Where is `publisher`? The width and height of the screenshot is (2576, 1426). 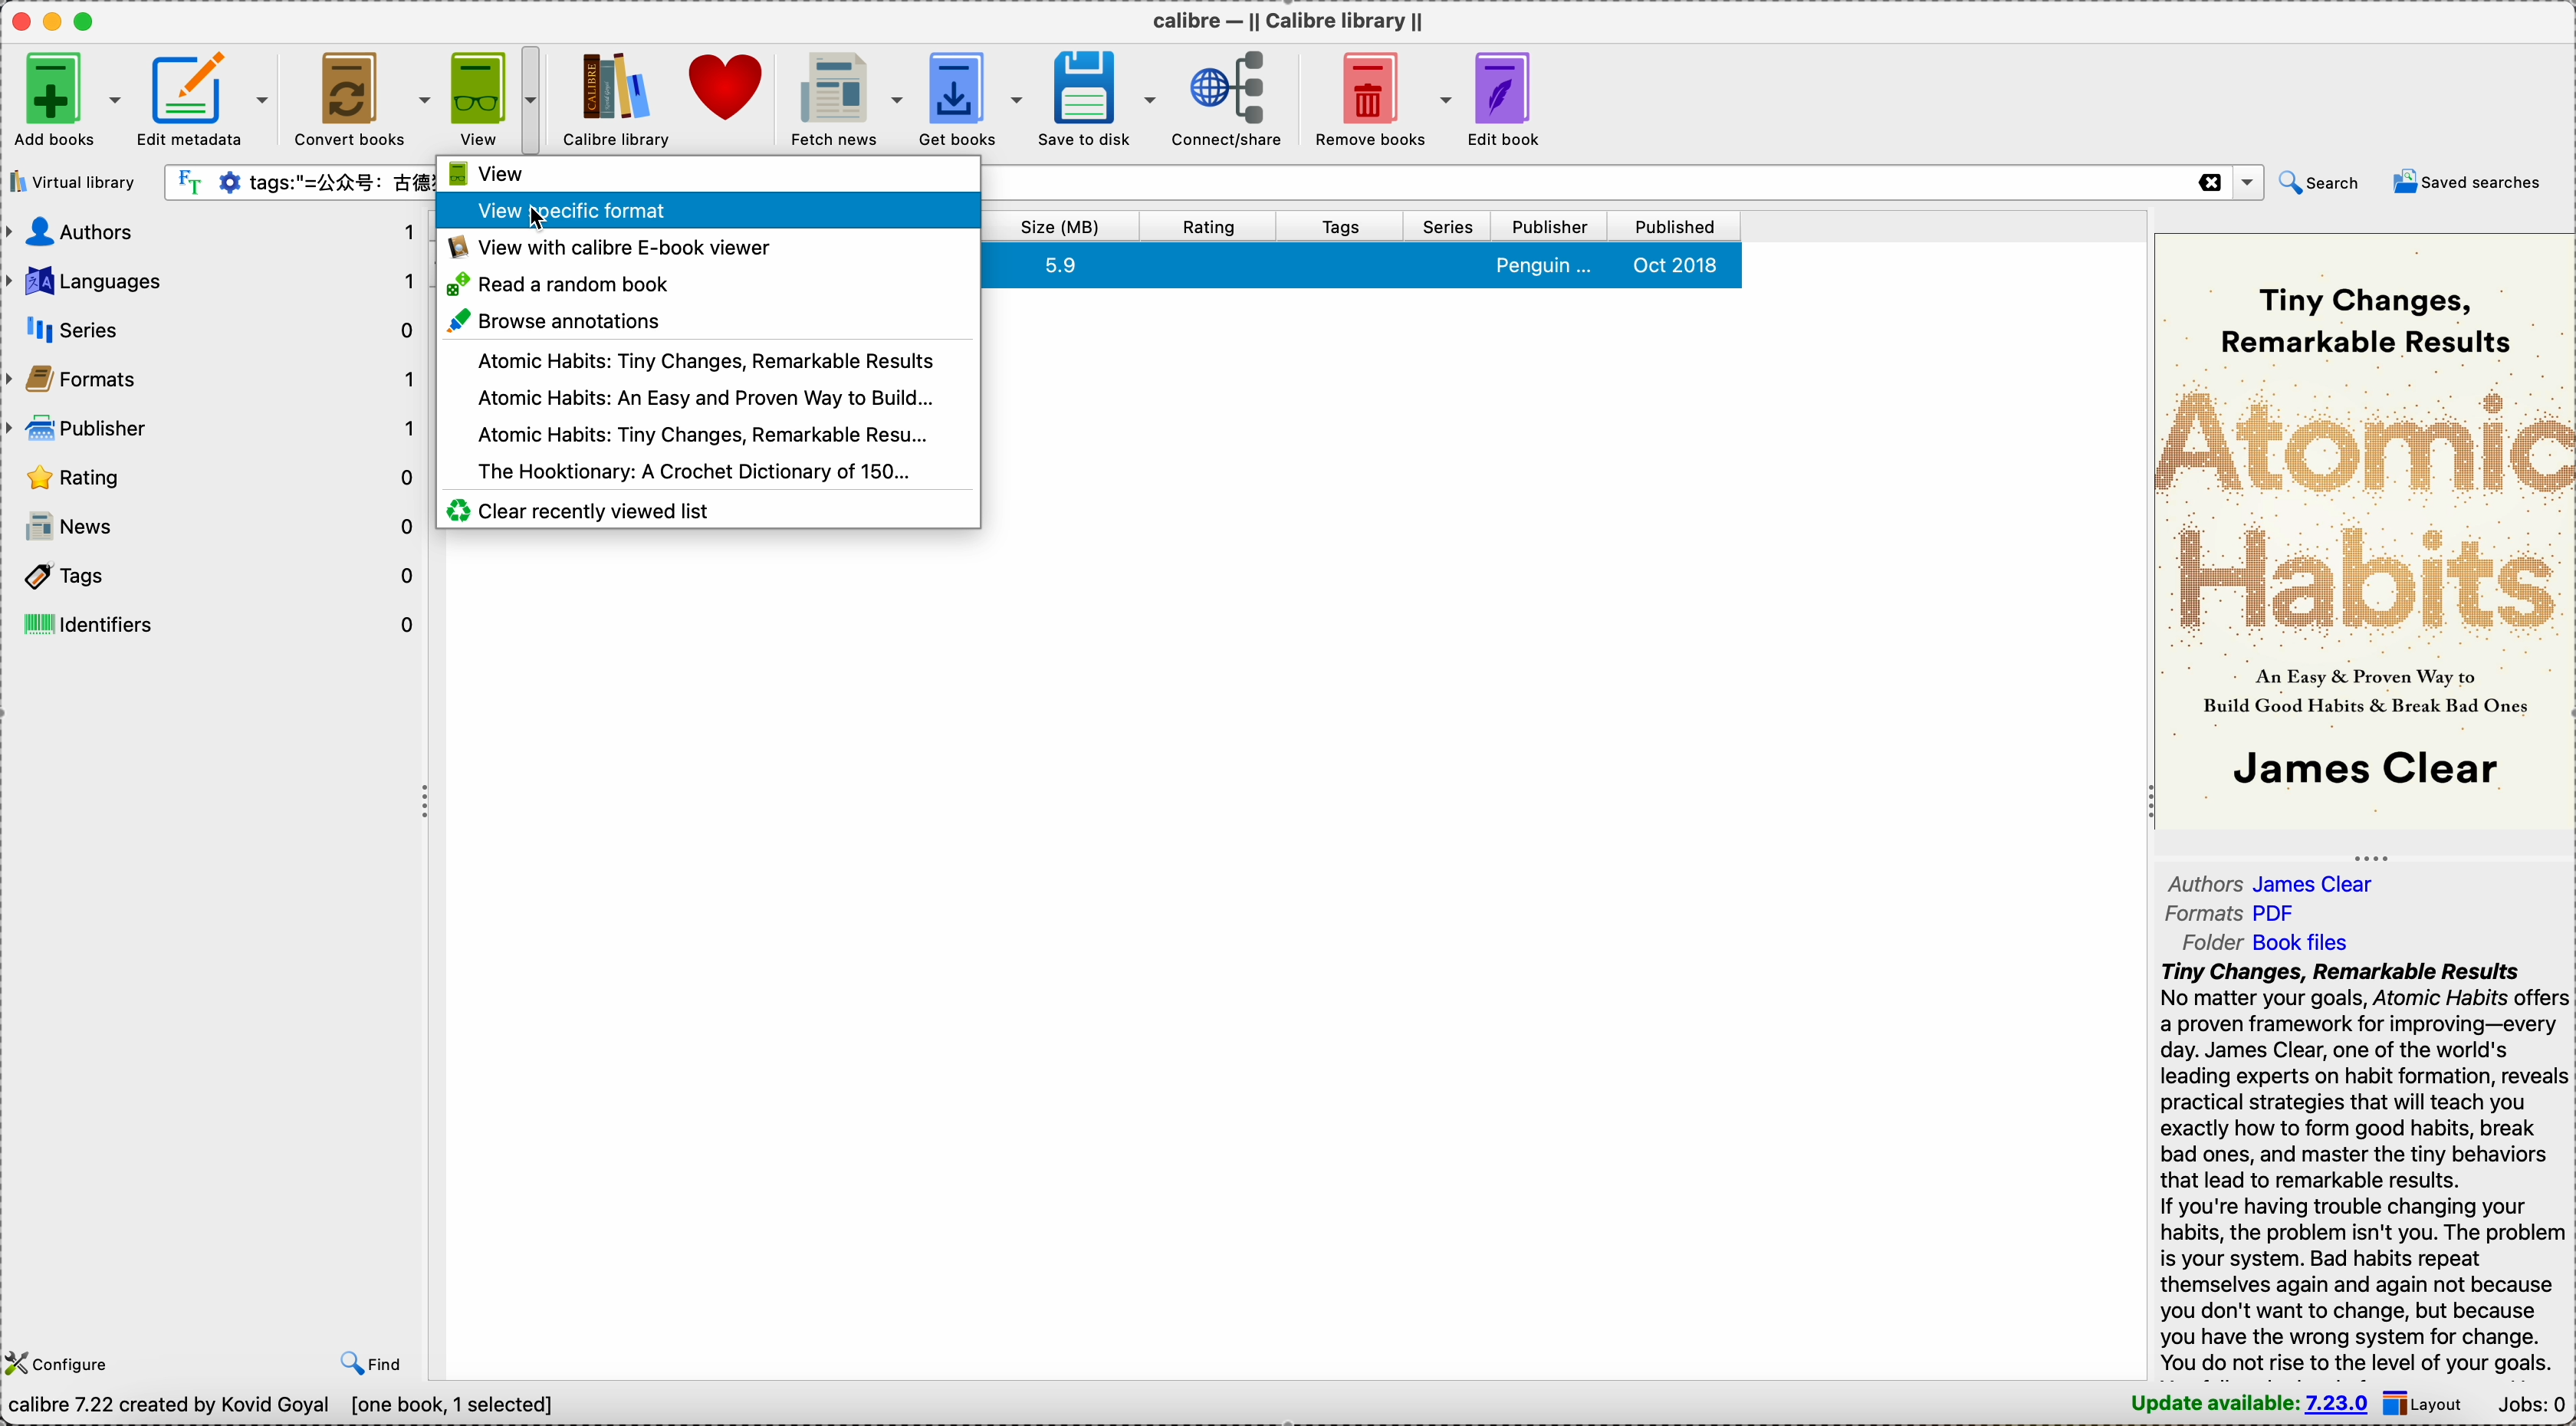
publisher is located at coordinates (1554, 226).